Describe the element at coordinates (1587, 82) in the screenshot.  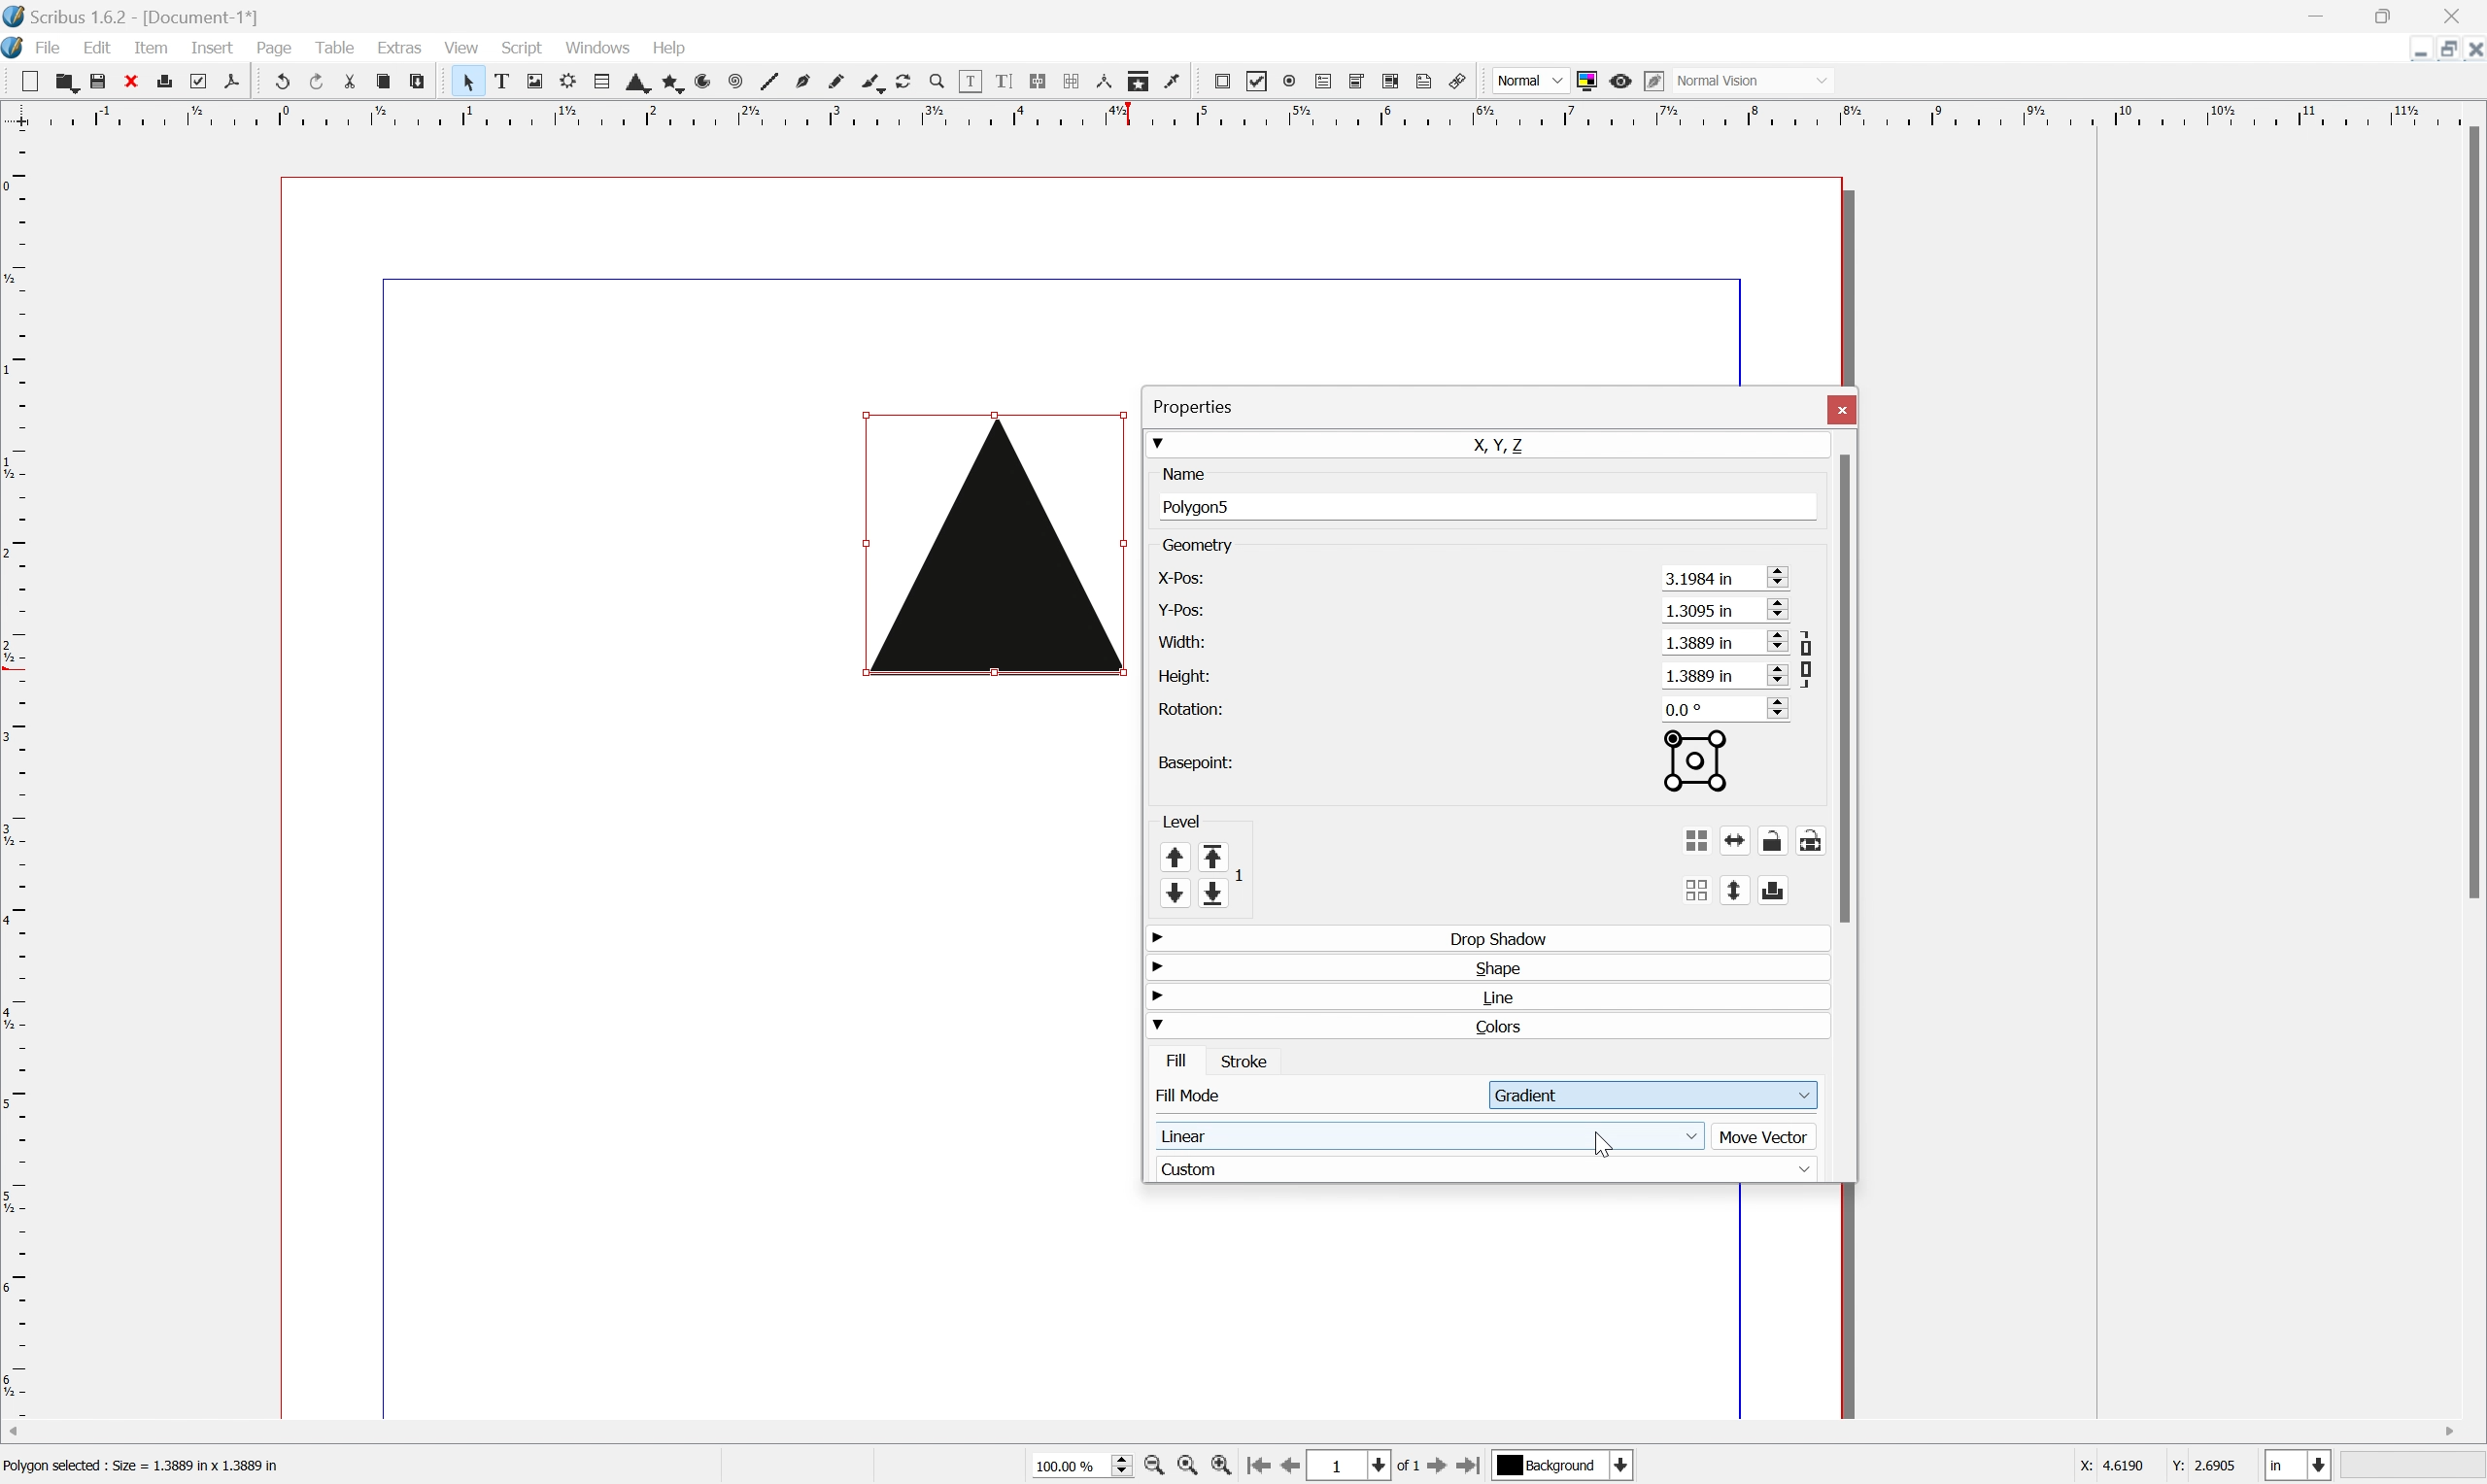
I see `Toggle color management system` at that location.